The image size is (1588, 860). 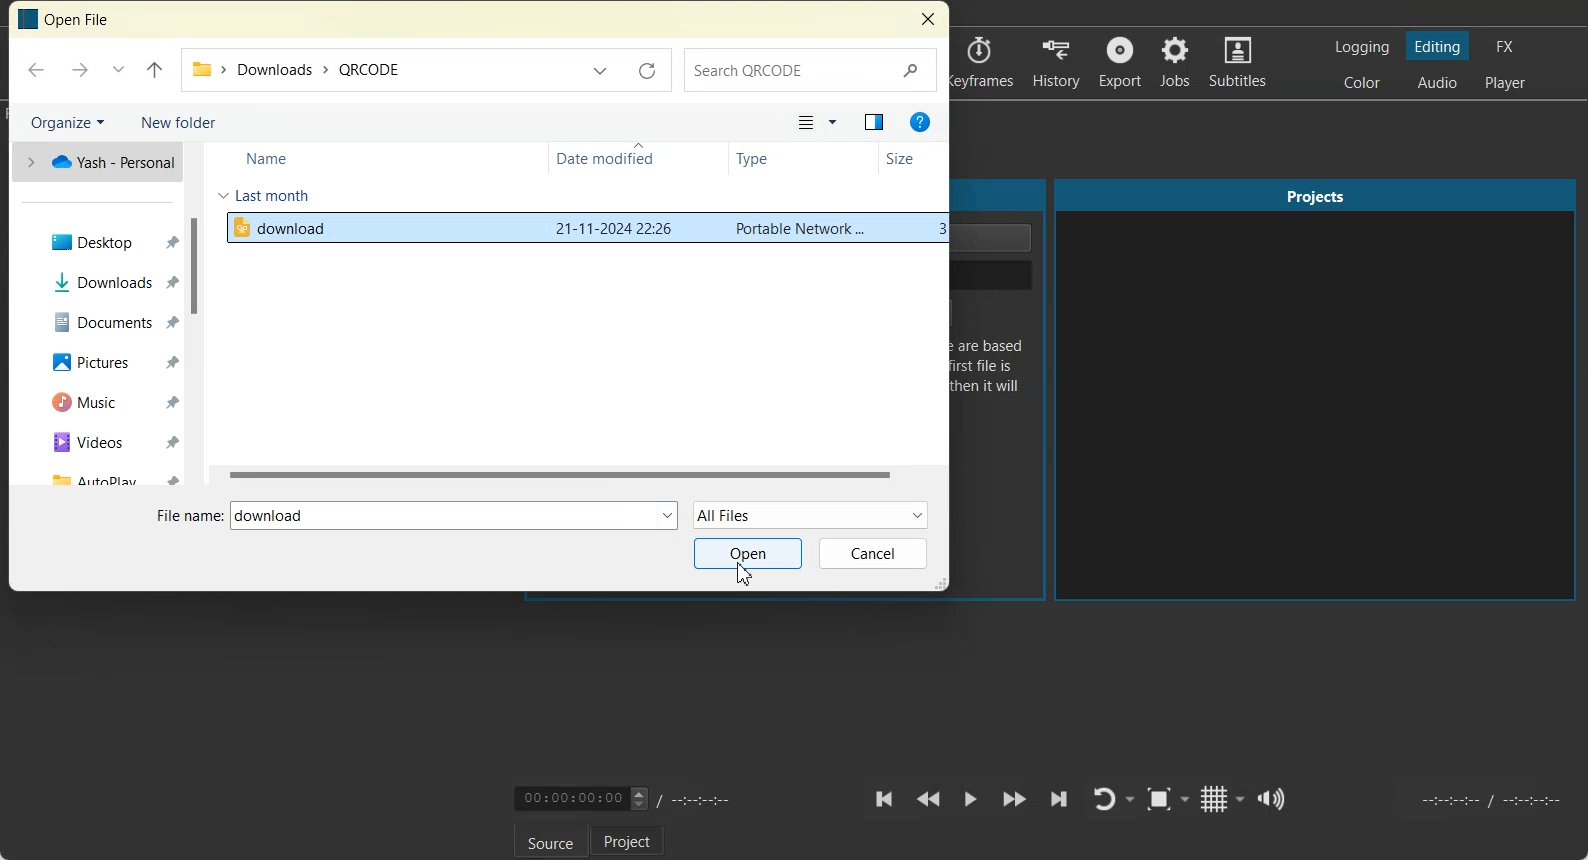 I want to click on Documents, so click(x=107, y=320).